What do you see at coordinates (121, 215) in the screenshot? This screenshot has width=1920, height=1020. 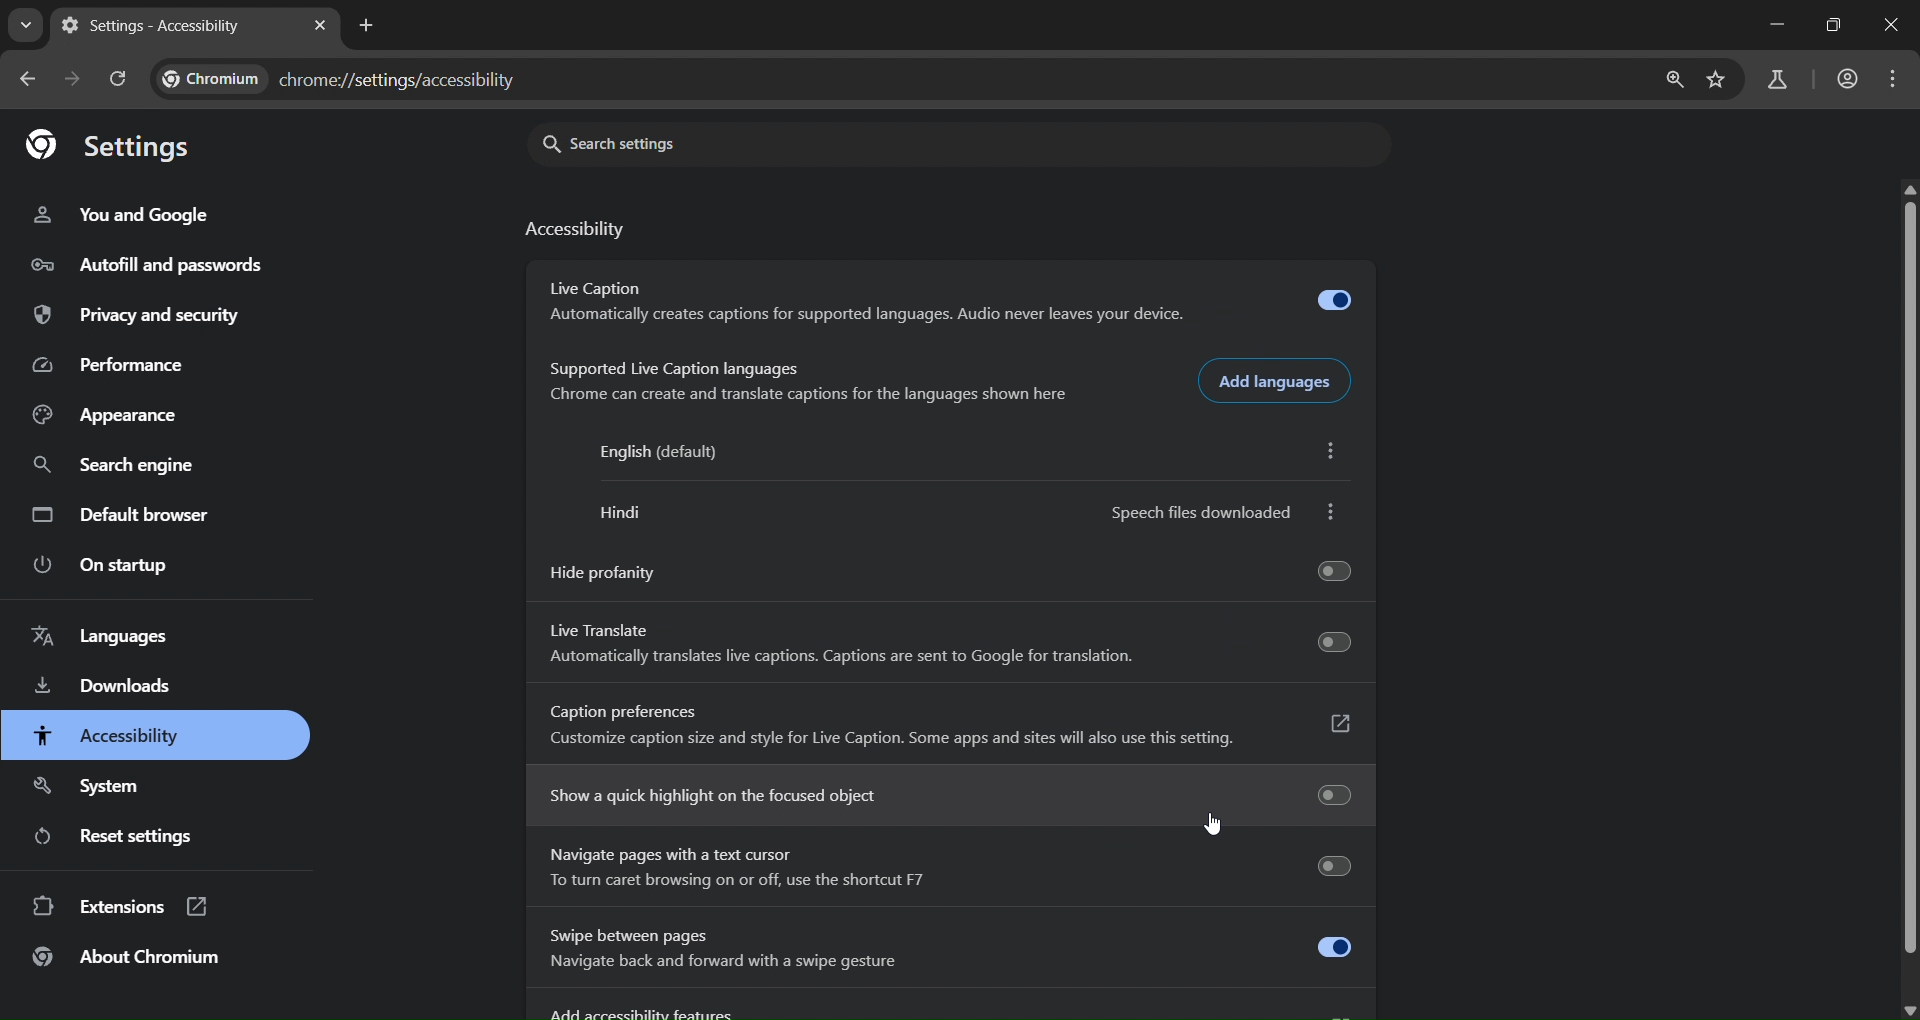 I see `you and google` at bounding box center [121, 215].